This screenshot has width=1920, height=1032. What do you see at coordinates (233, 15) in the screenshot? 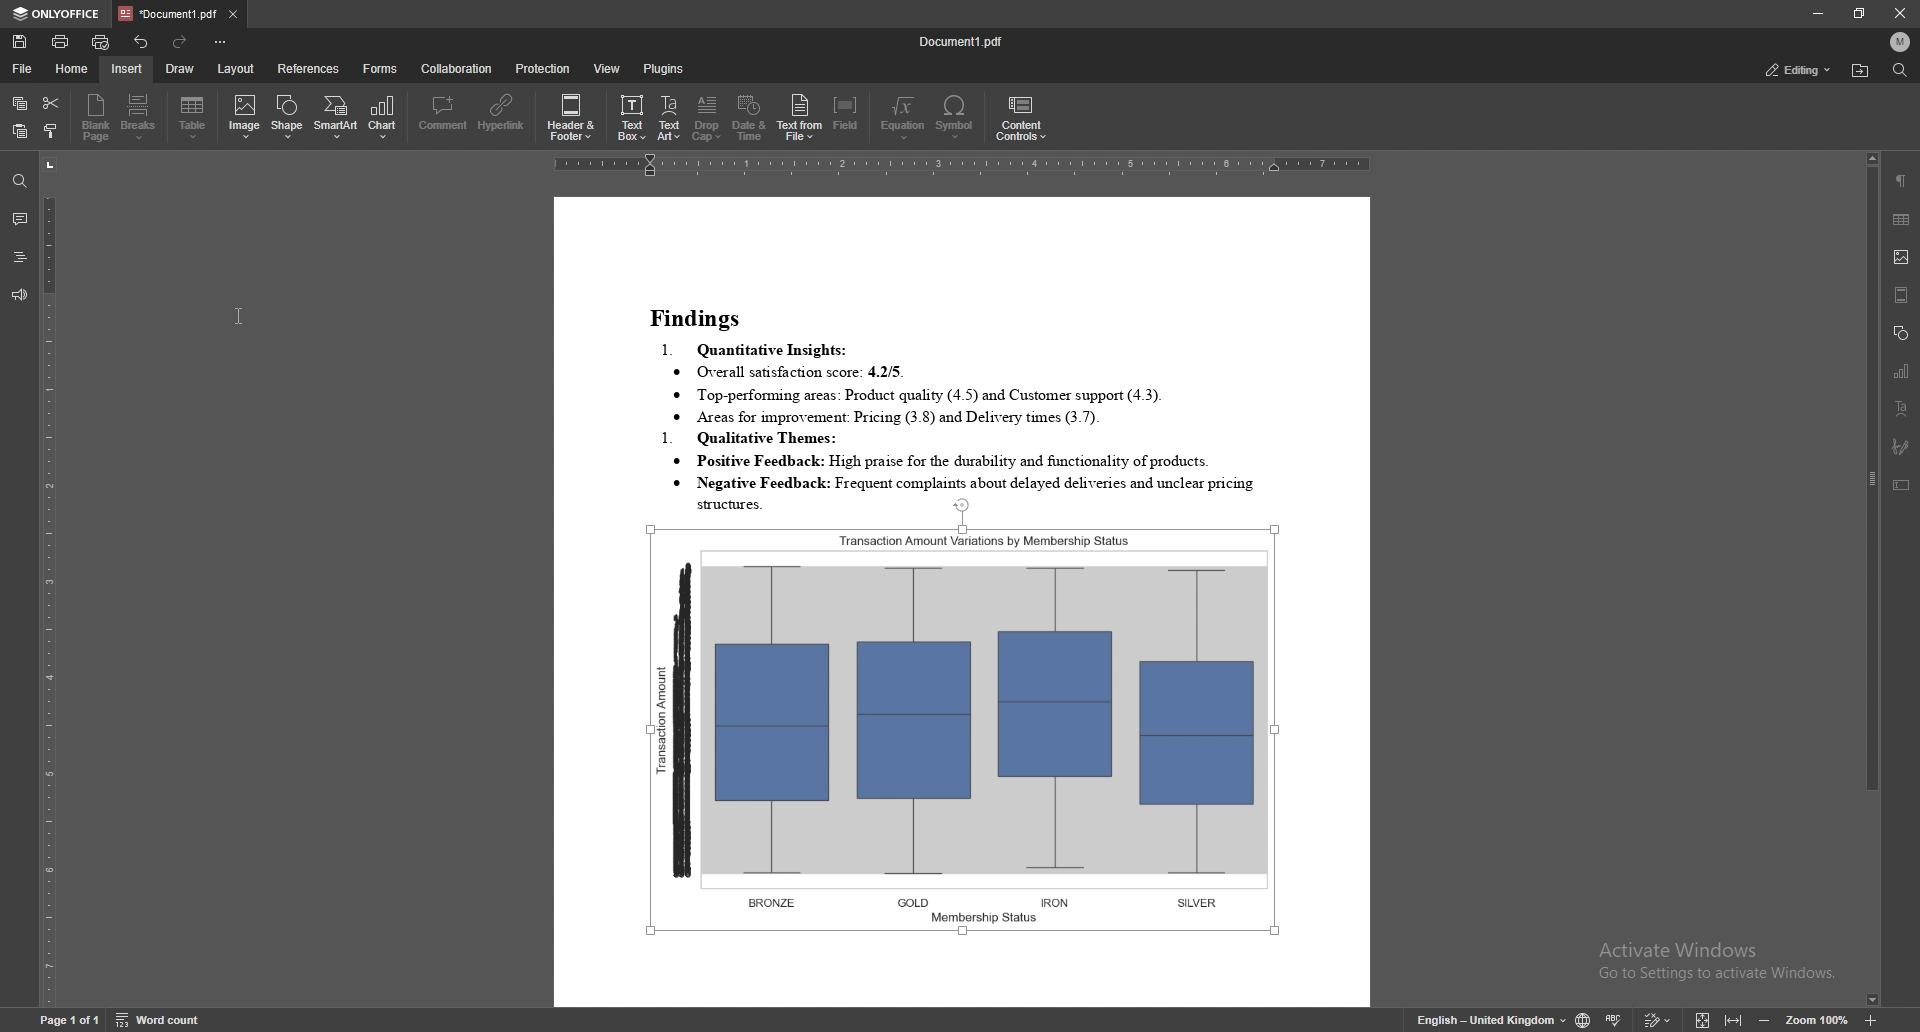
I see `close tab` at bounding box center [233, 15].